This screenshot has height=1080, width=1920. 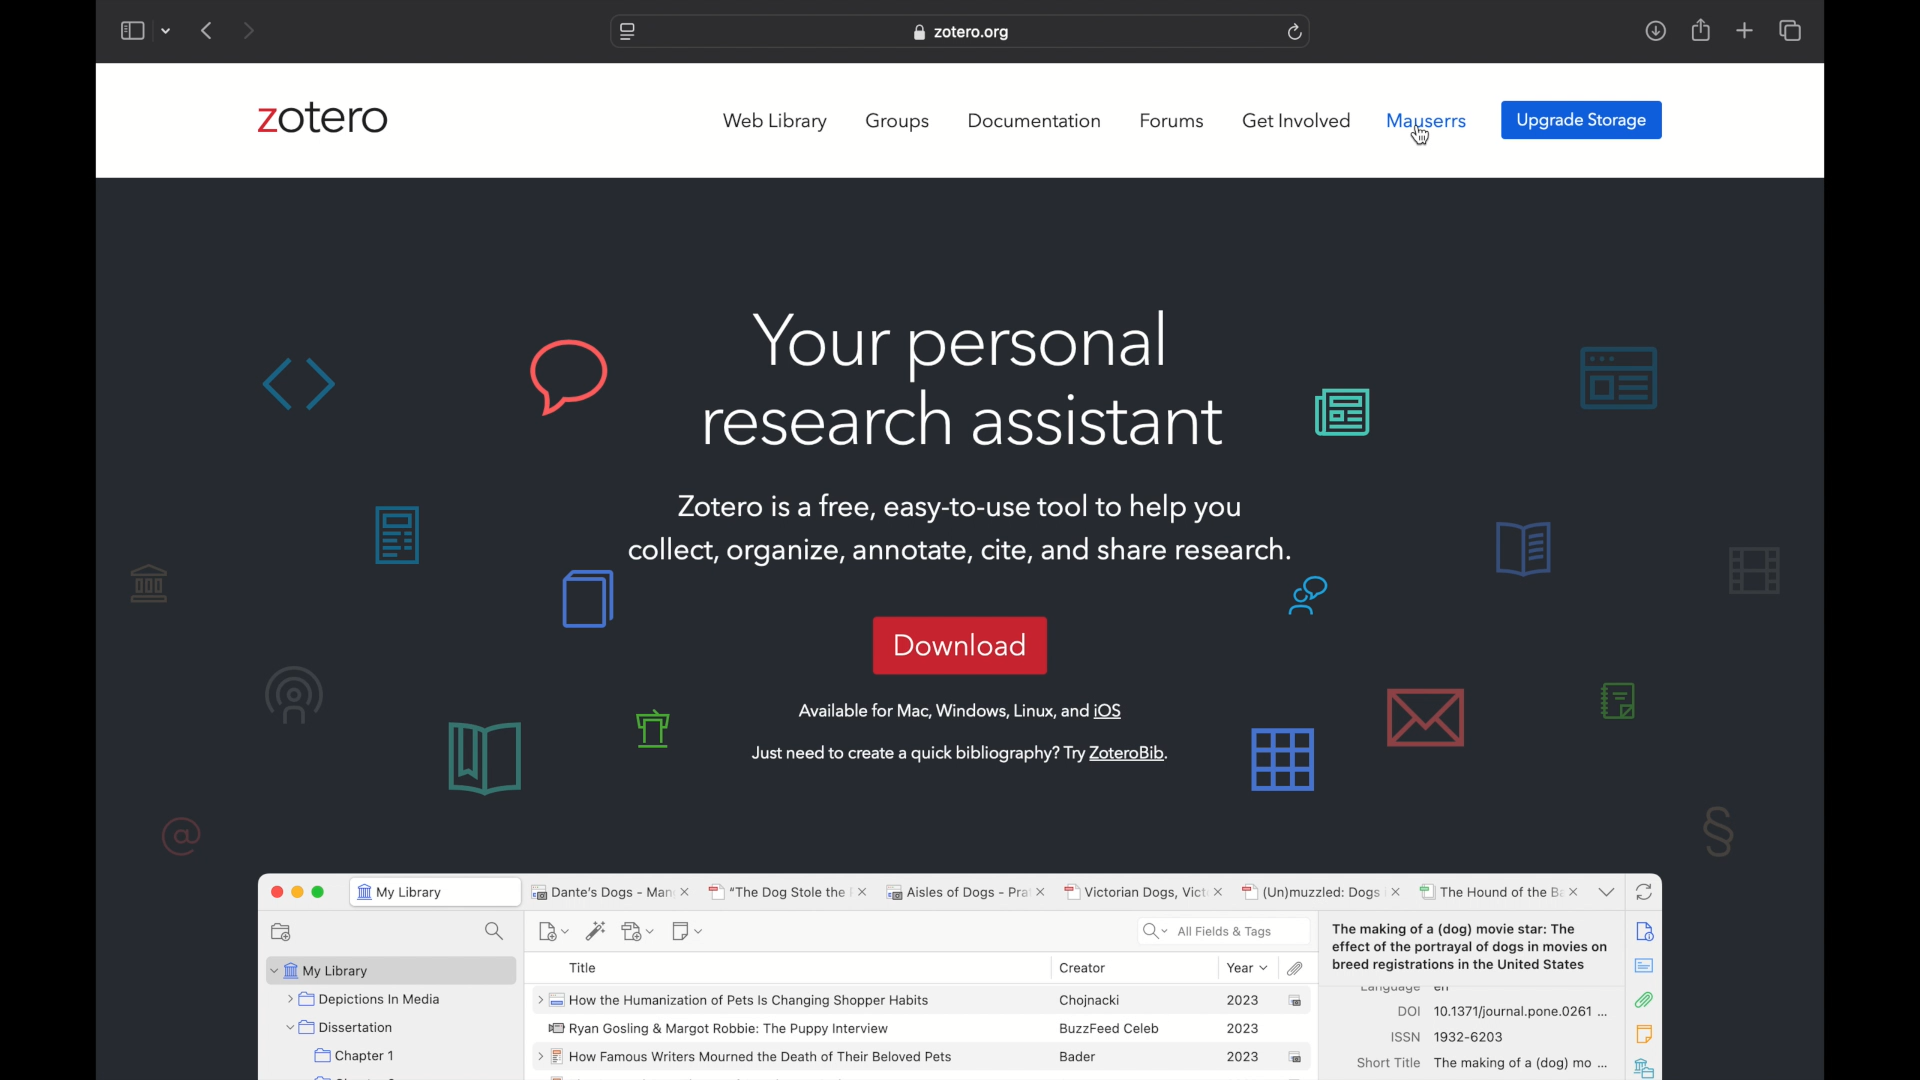 What do you see at coordinates (1790, 30) in the screenshot?
I see `show tab overview` at bounding box center [1790, 30].